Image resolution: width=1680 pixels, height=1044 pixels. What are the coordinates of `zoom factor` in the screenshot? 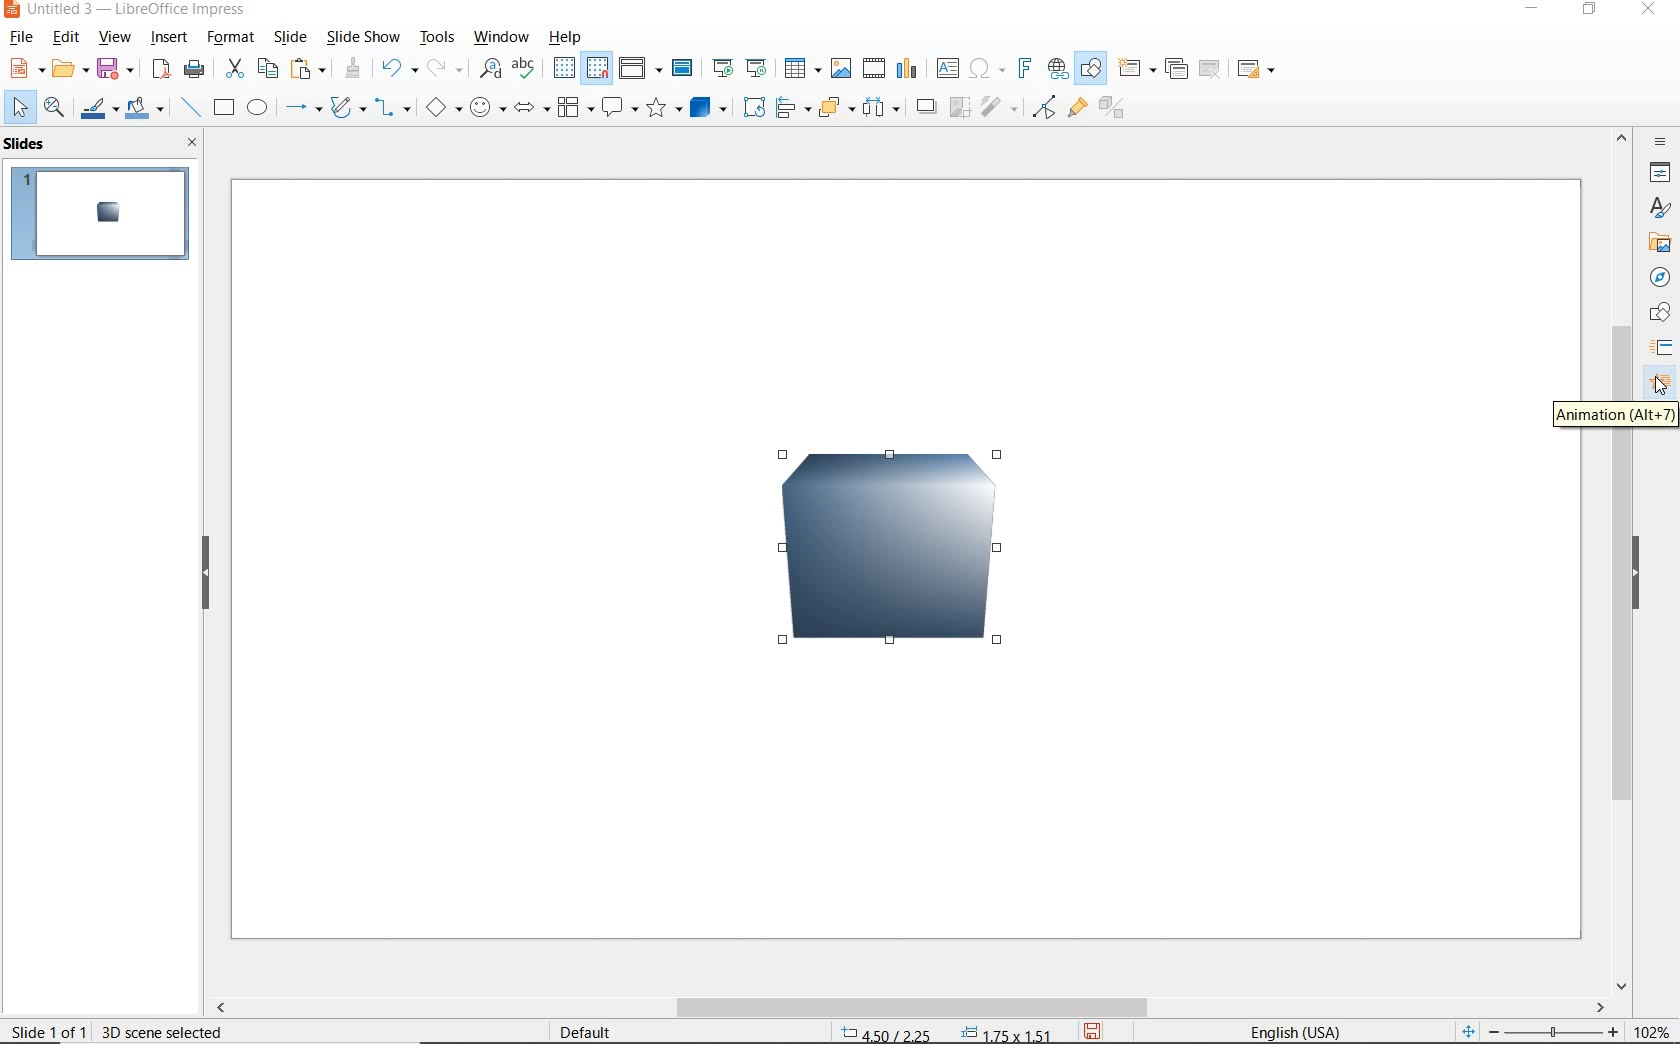 It's located at (1653, 1029).